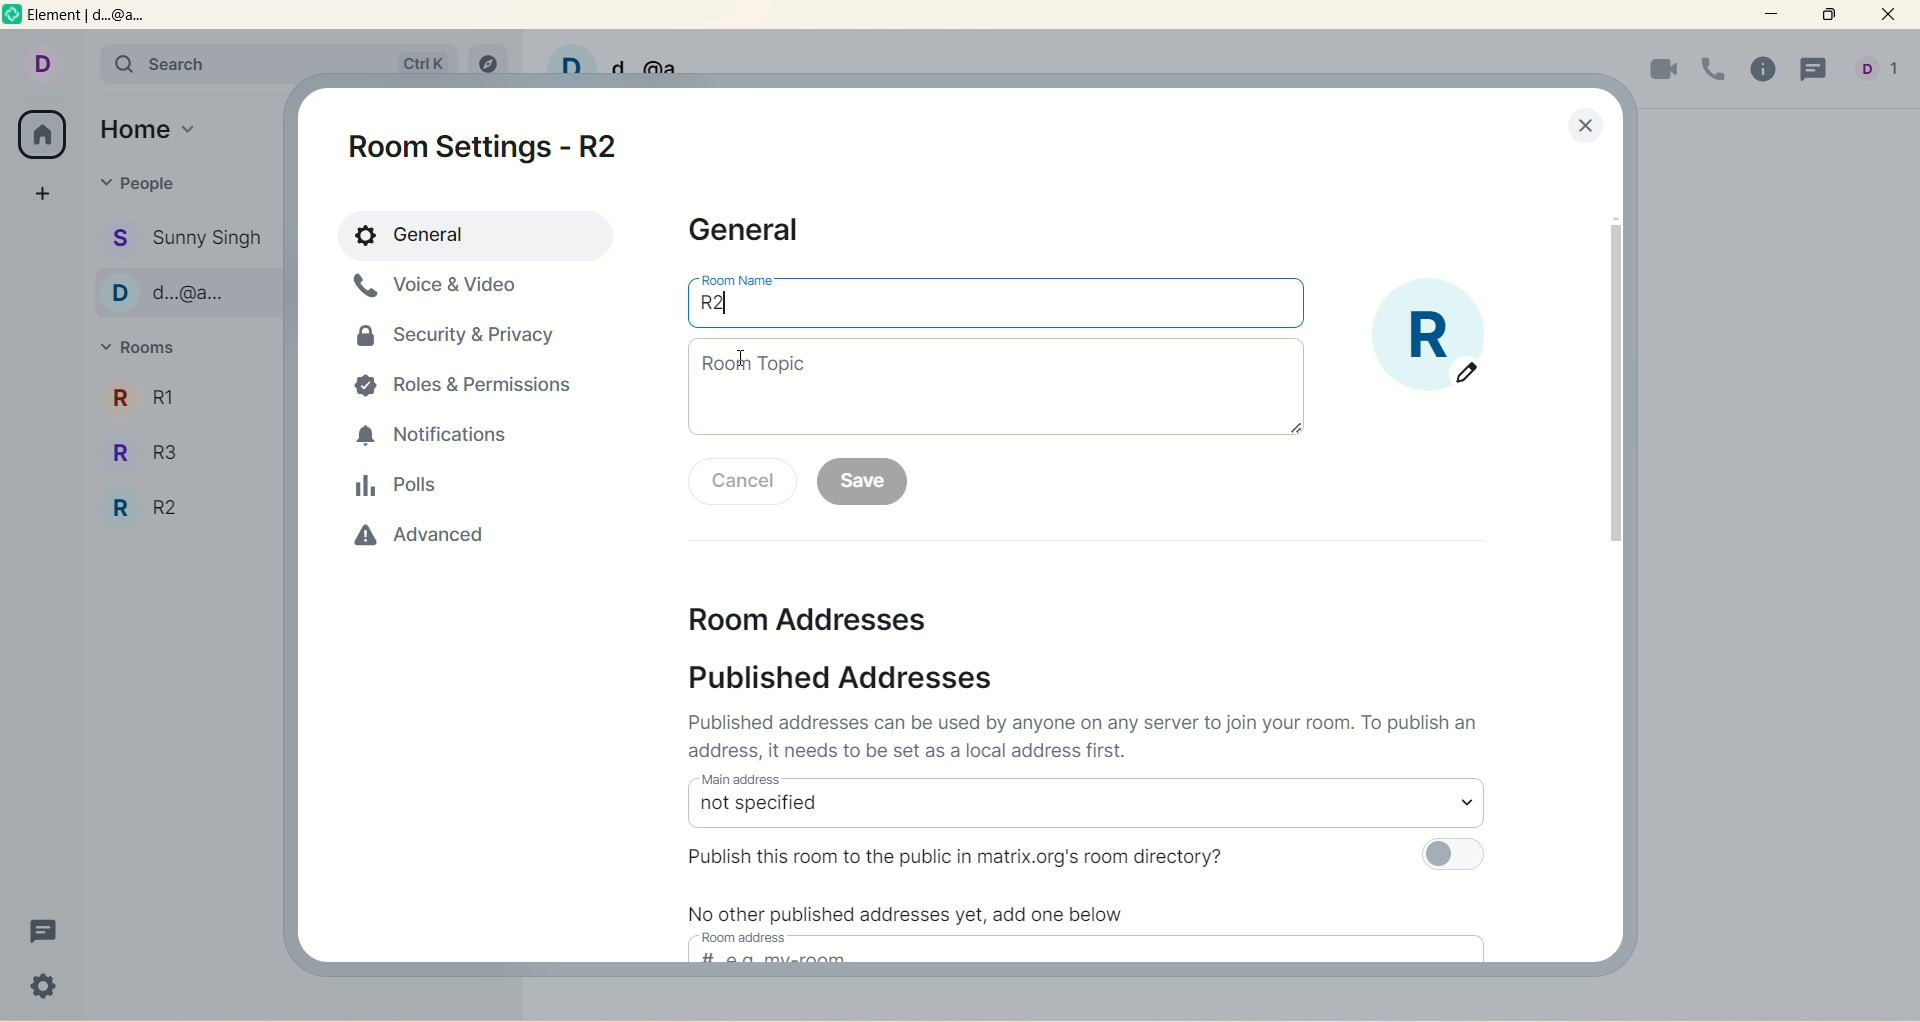 Image resolution: width=1920 pixels, height=1022 pixels. Describe the element at coordinates (485, 58) in the screenshot. I see `explore rooms` at that location.